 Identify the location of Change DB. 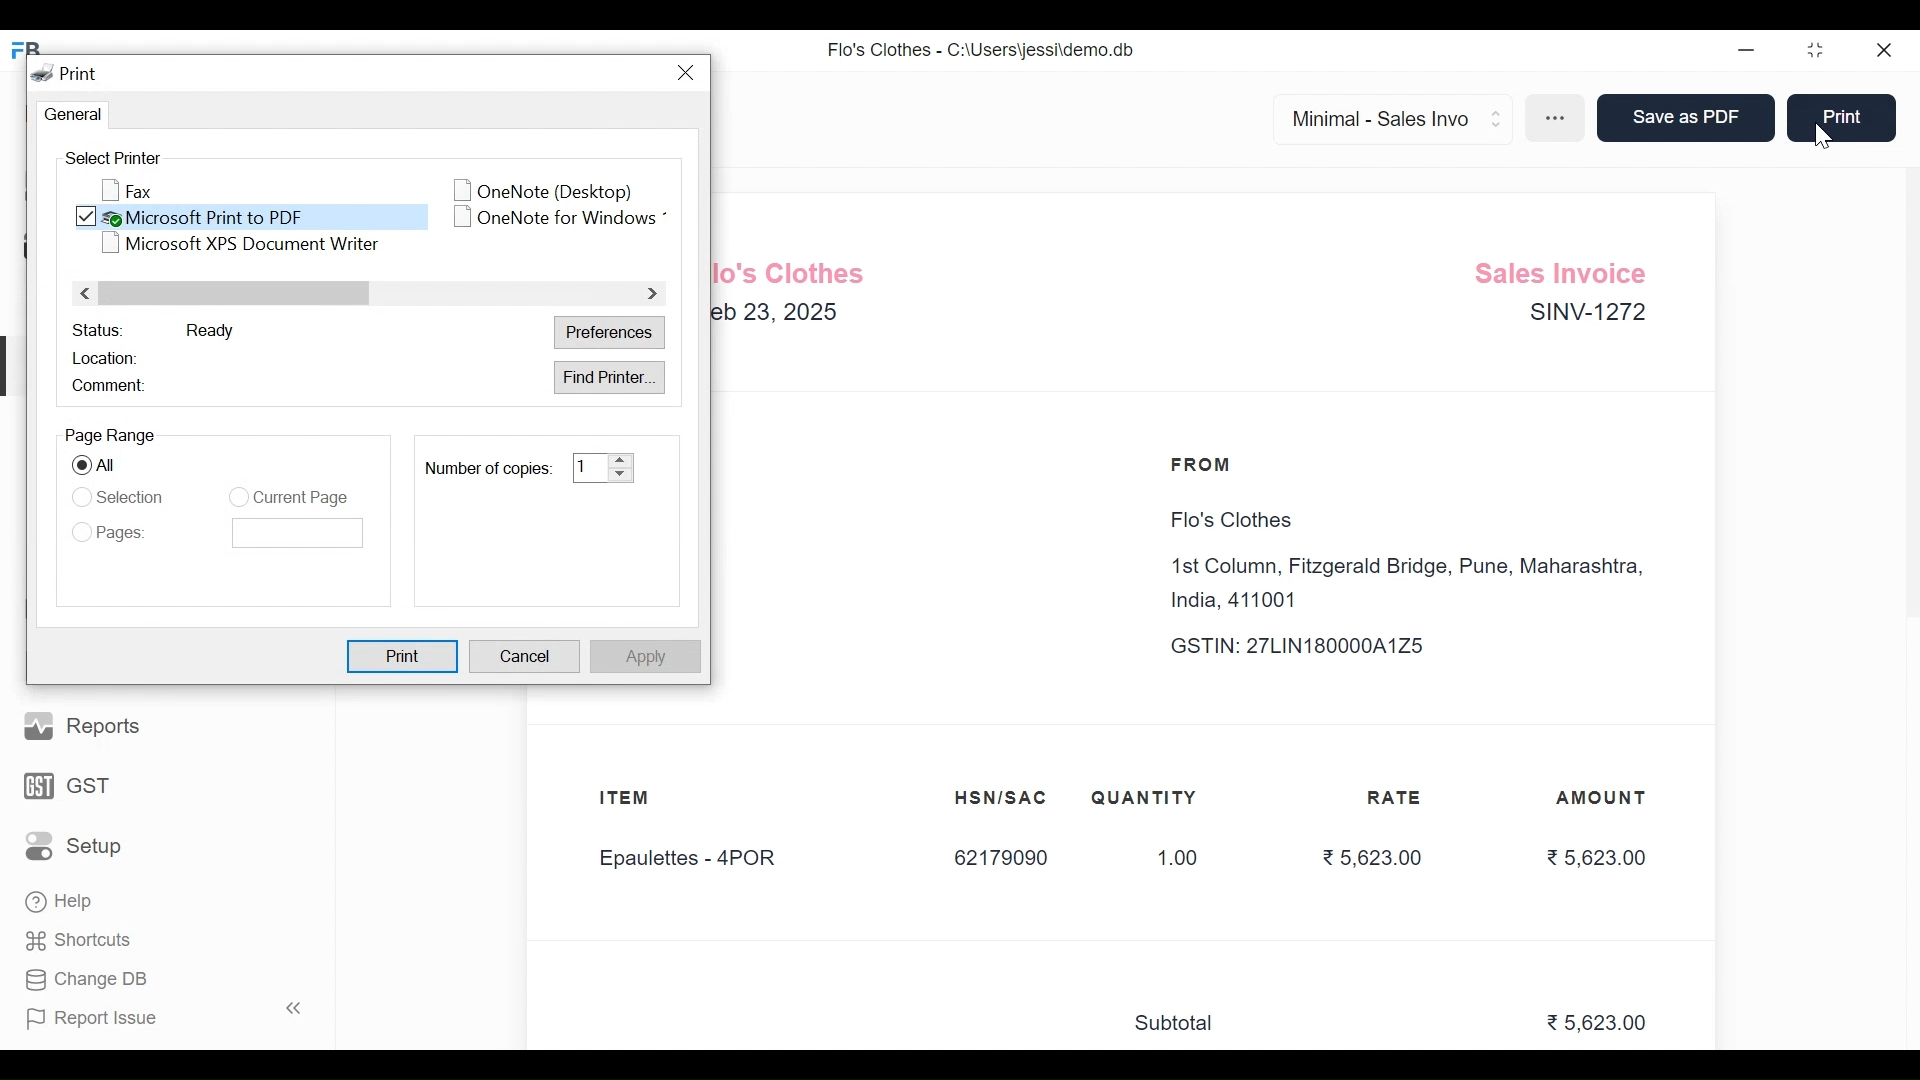
(85, 978).